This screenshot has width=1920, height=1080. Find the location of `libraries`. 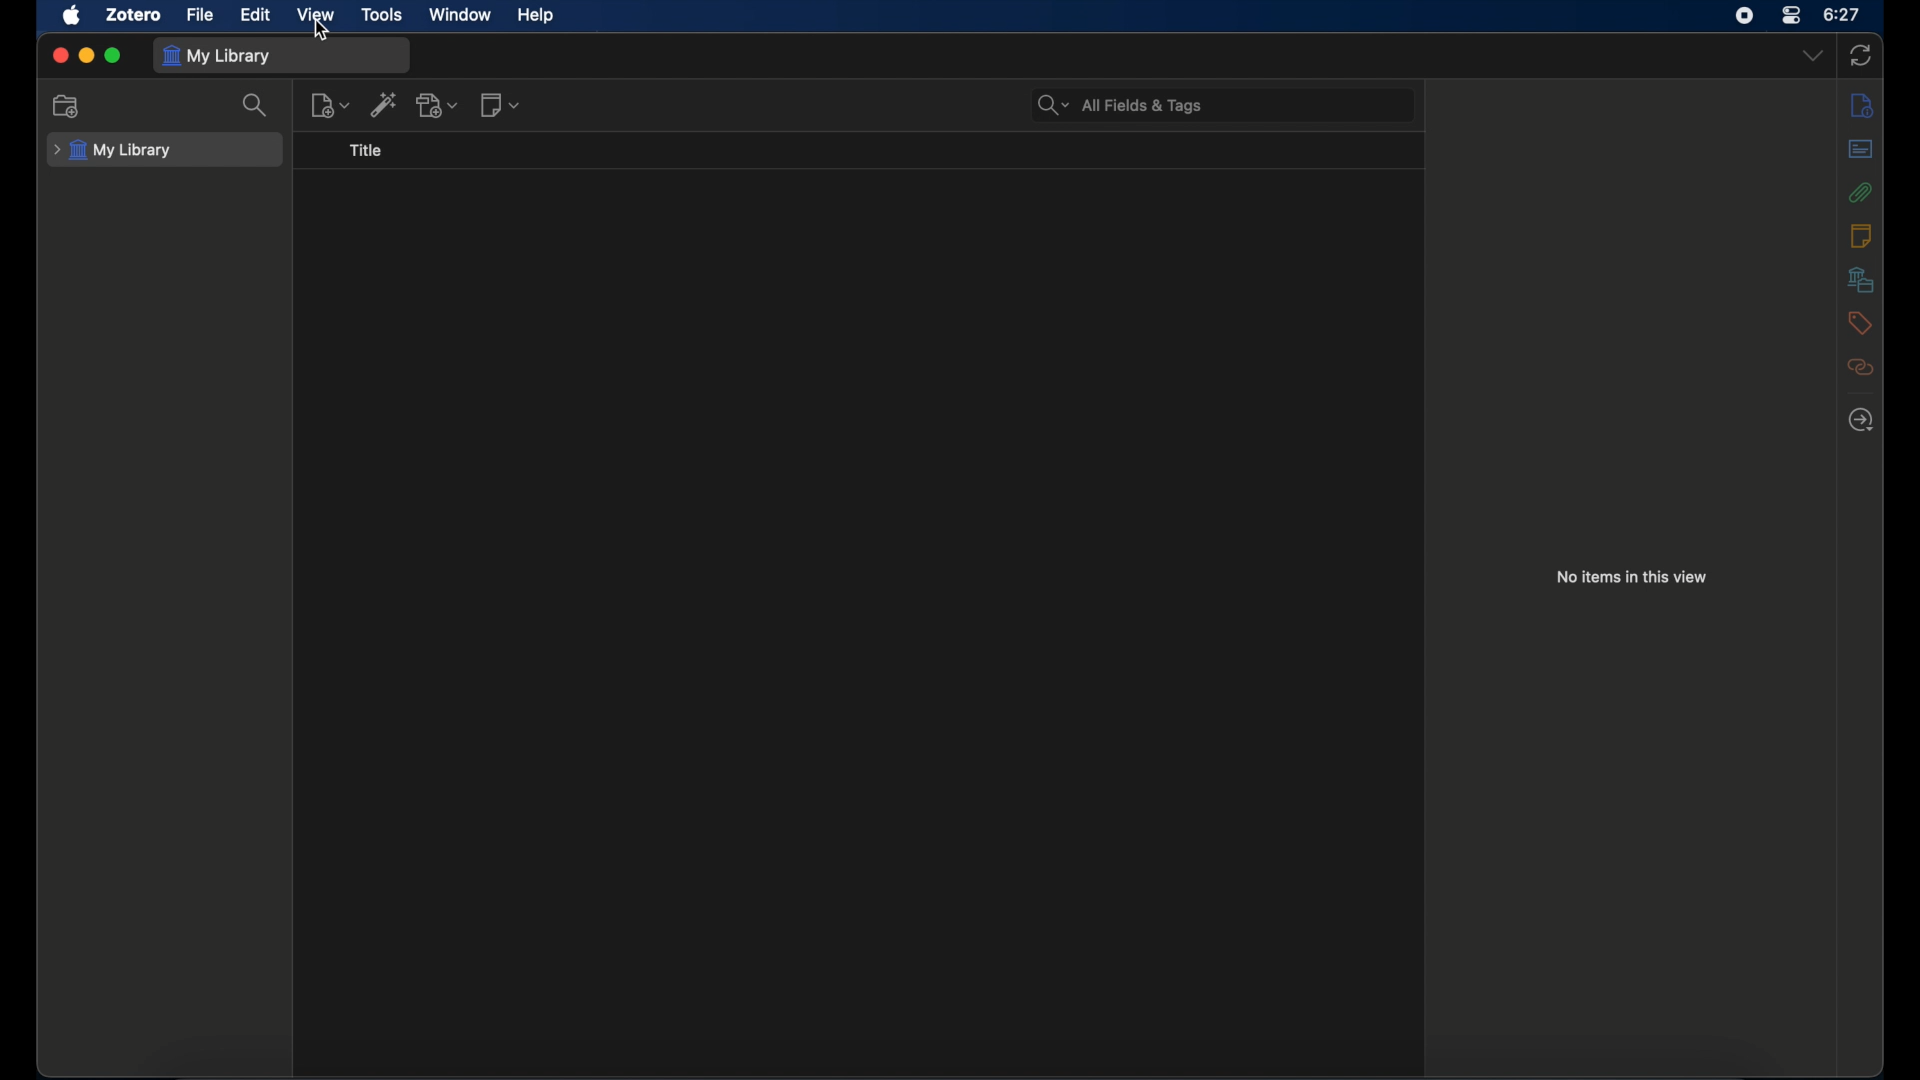

libraries is located at coordinates (1860, 280).